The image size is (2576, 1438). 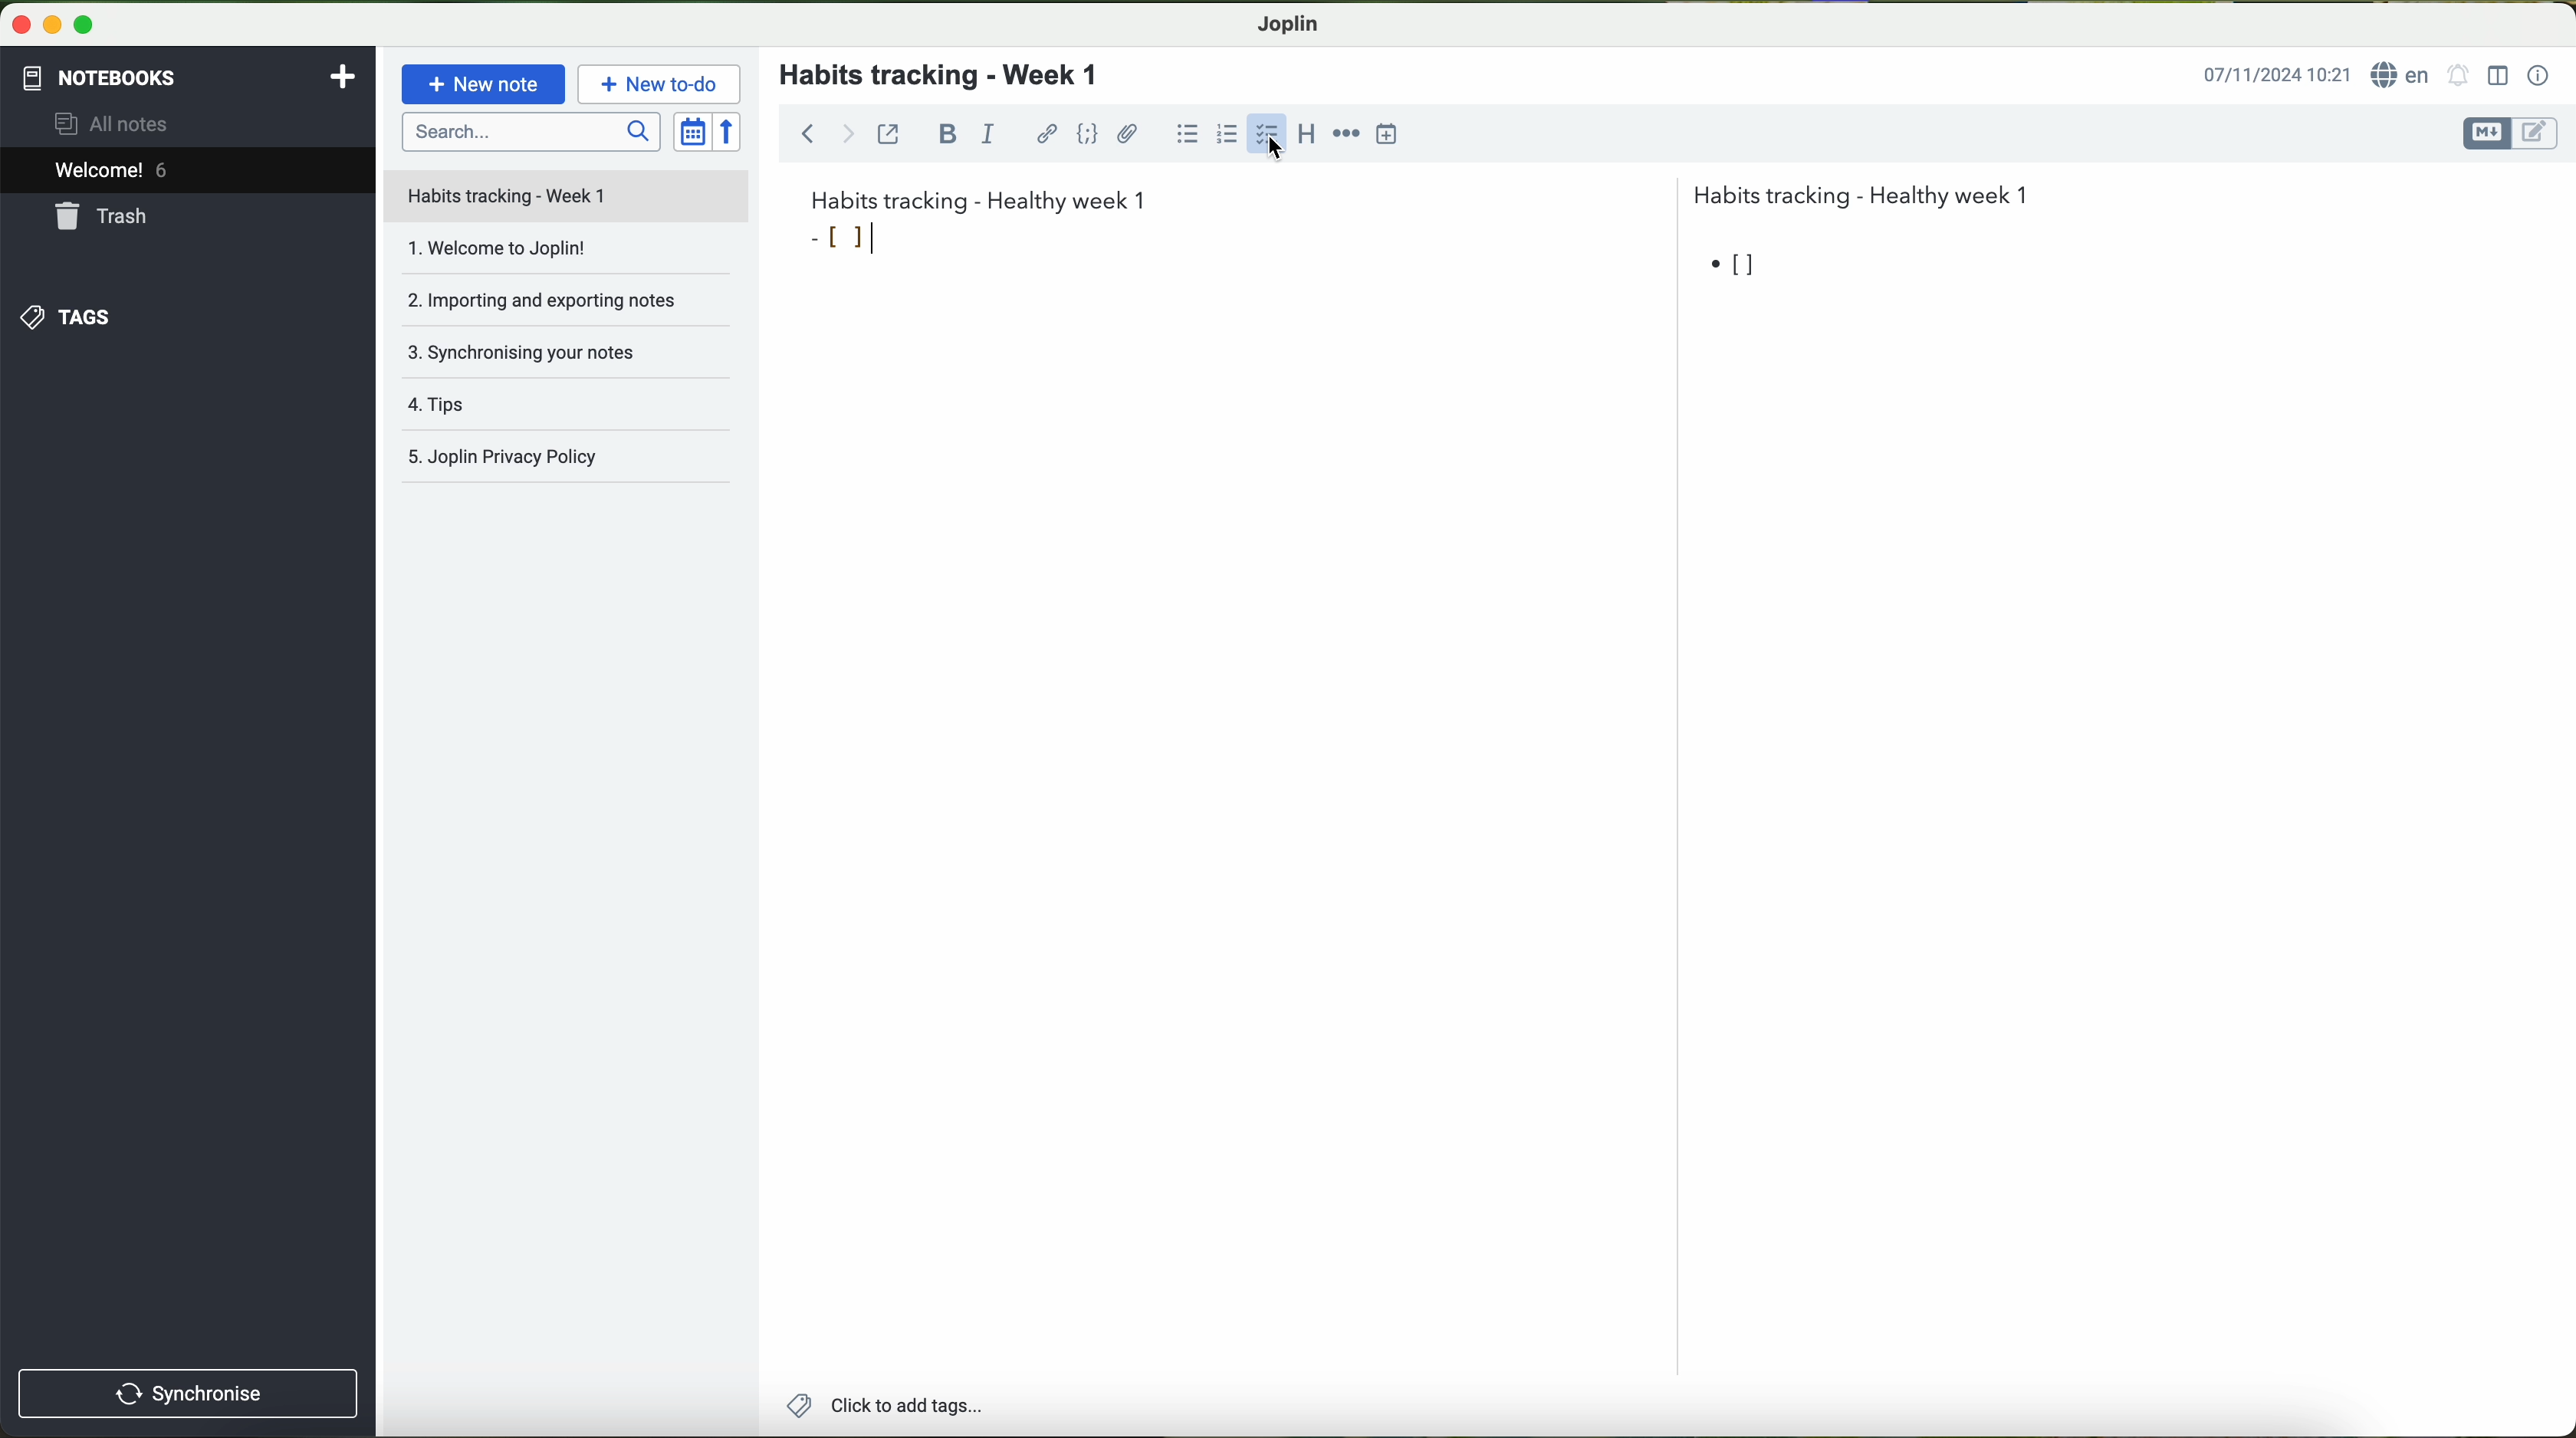 What do you see at coordinates (1230, 132) in the screenshot?
I see `numbered list` at bounding box center [1230, 132].